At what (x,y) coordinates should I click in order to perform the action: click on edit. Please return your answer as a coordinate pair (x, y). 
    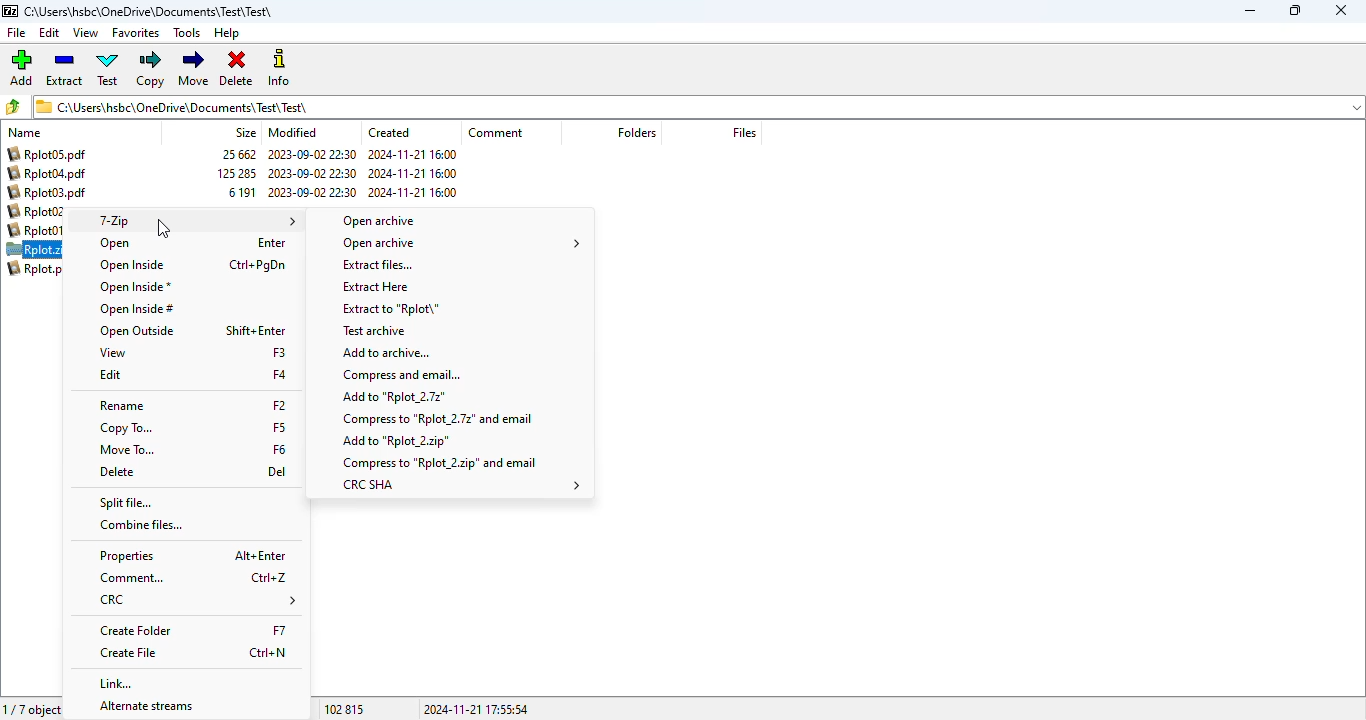
    Looking at the image, I should click on (110, 375).